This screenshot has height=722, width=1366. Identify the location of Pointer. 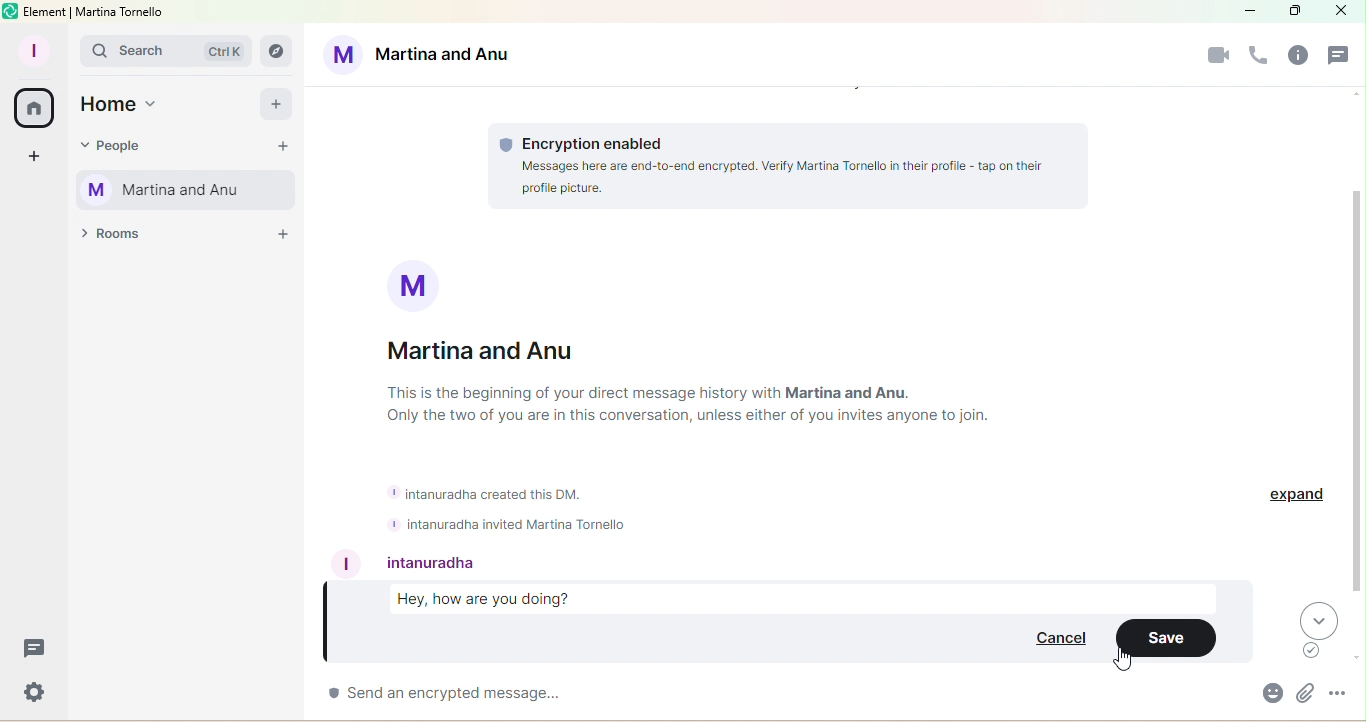
(1125, 660).